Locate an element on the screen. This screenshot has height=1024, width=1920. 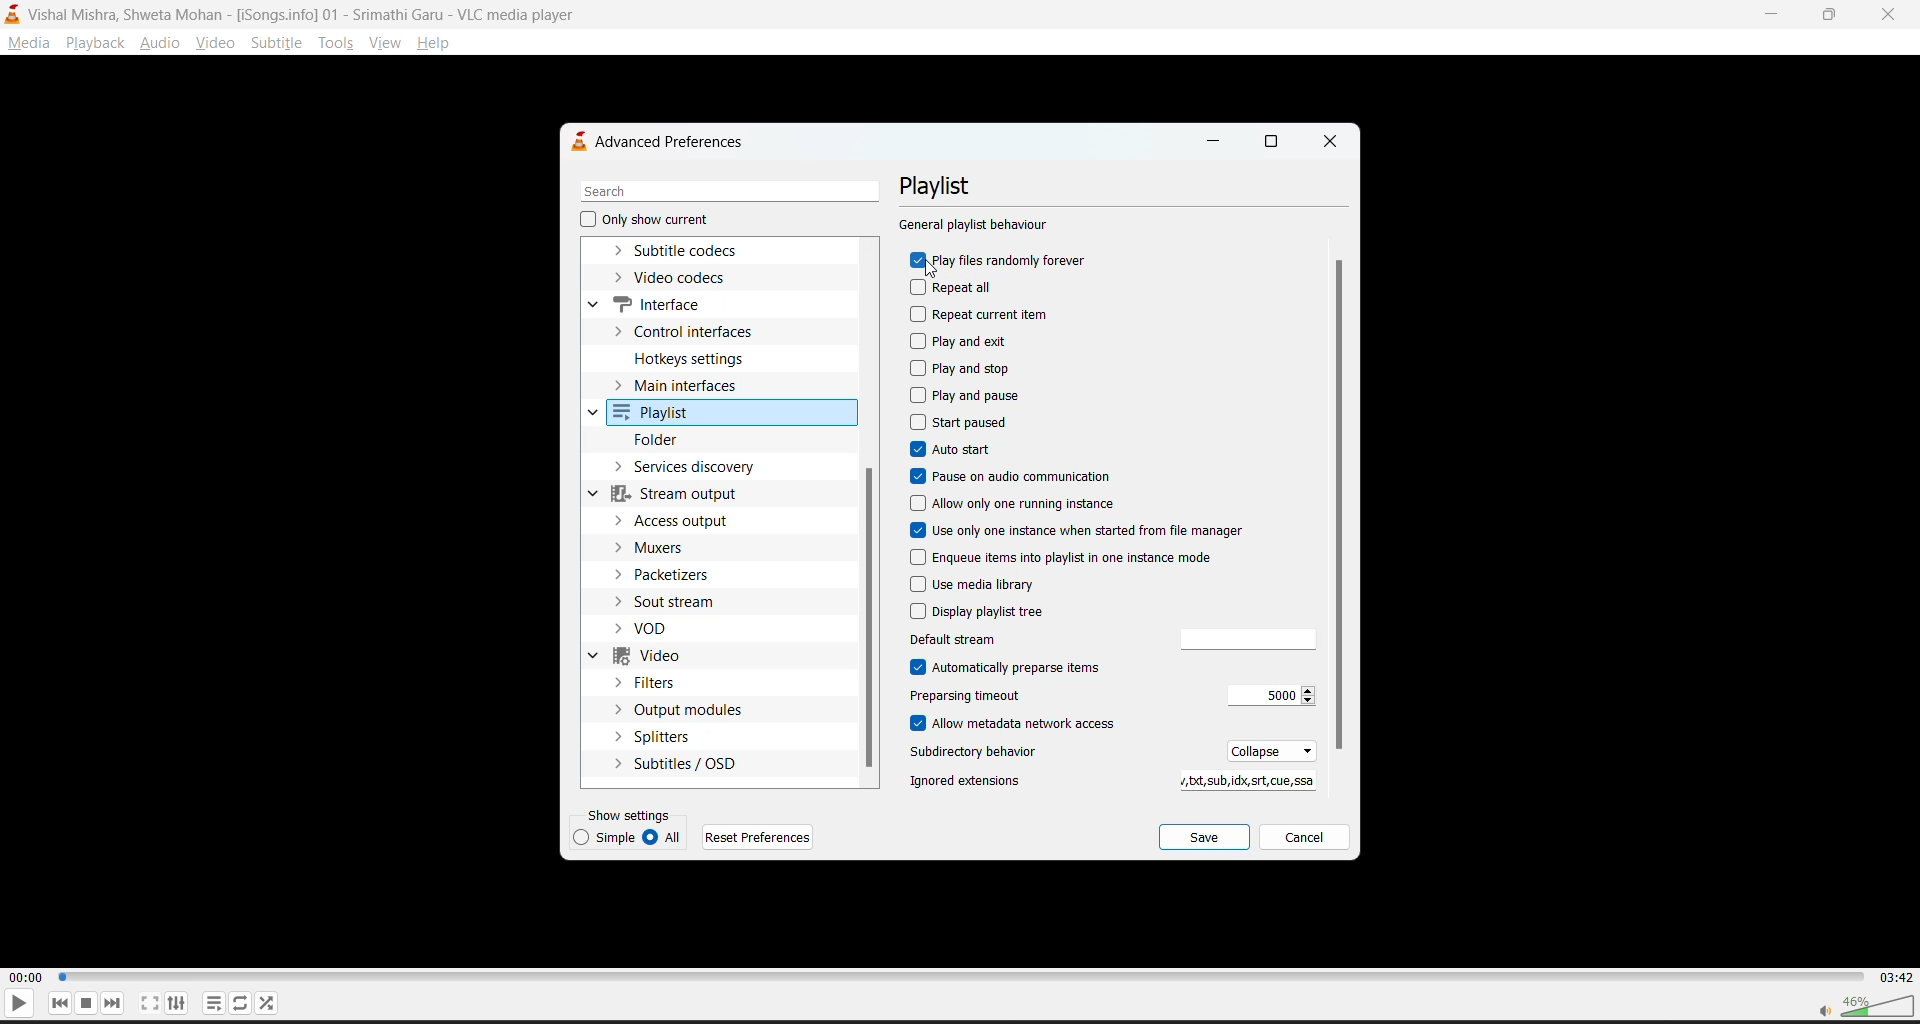
play and exit is located at coordinates (959, 341).